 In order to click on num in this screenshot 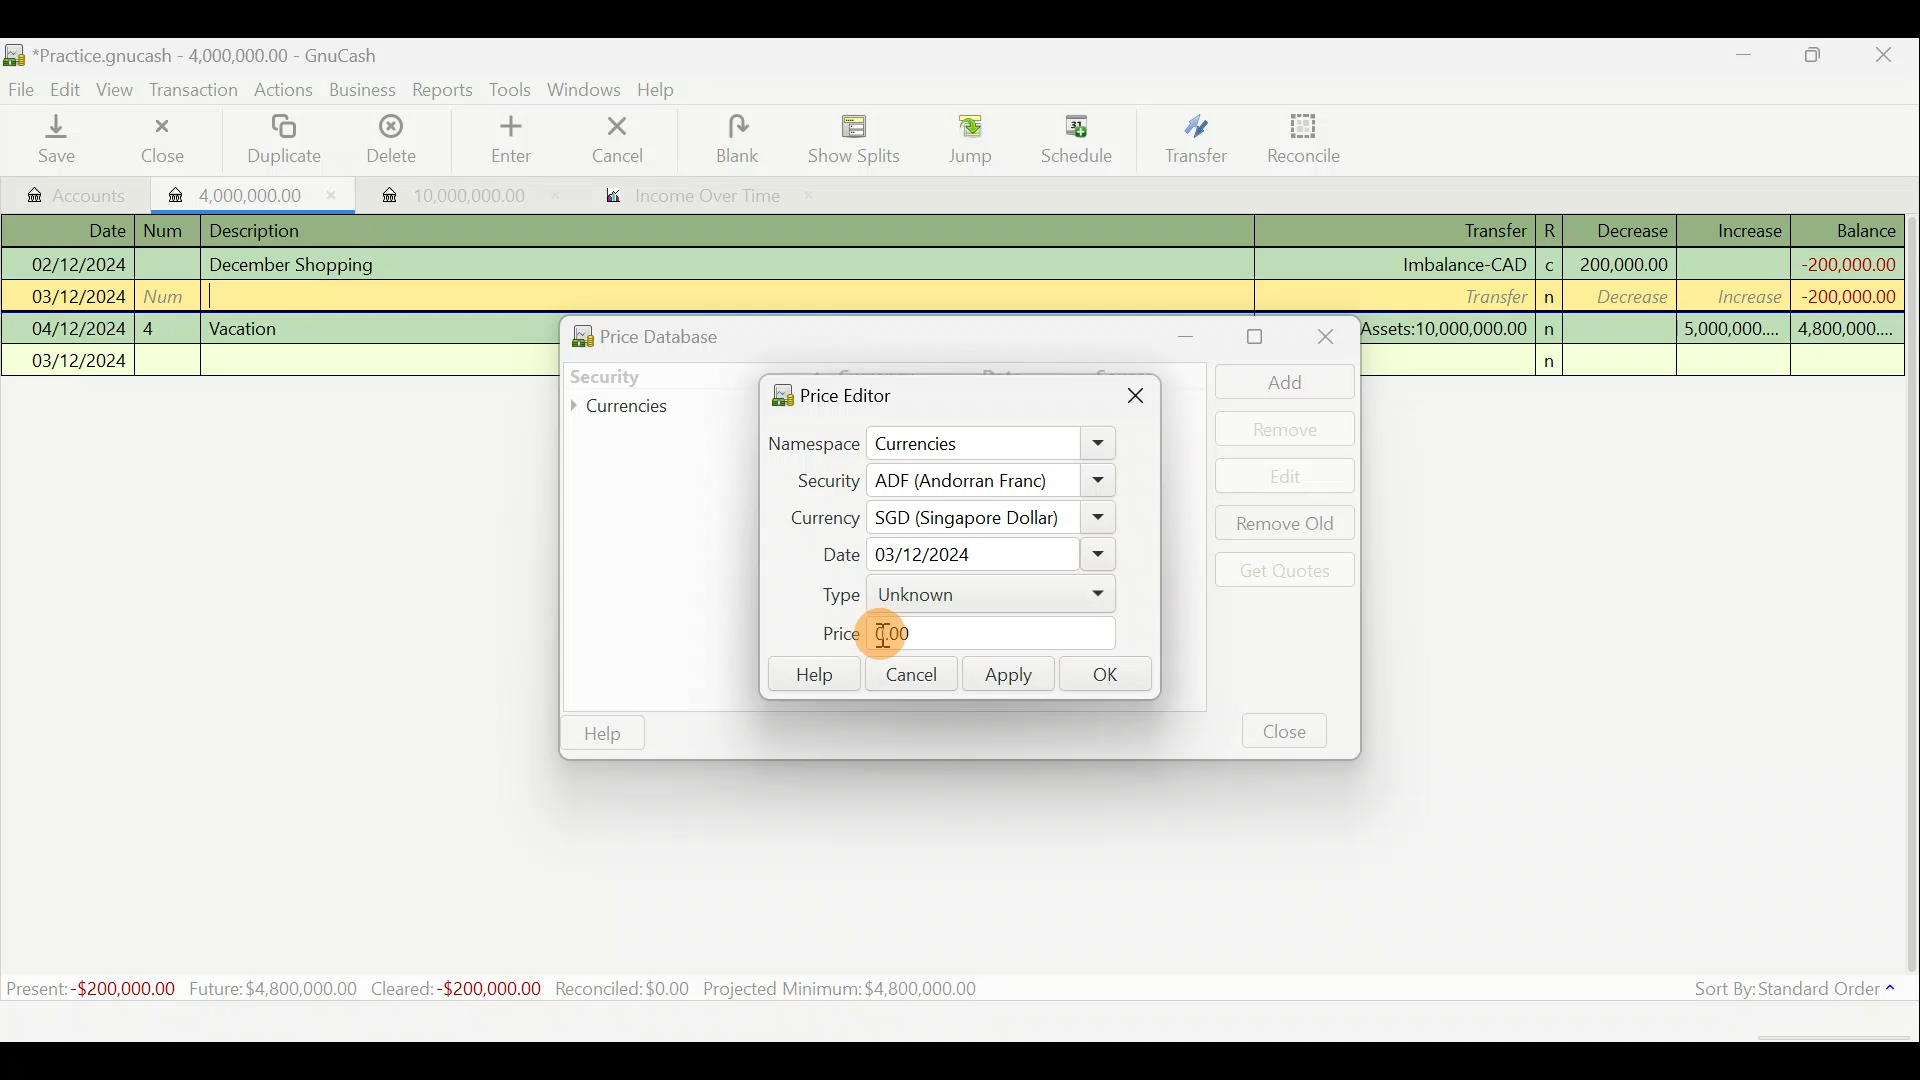, I will do `click(168, 231)`.